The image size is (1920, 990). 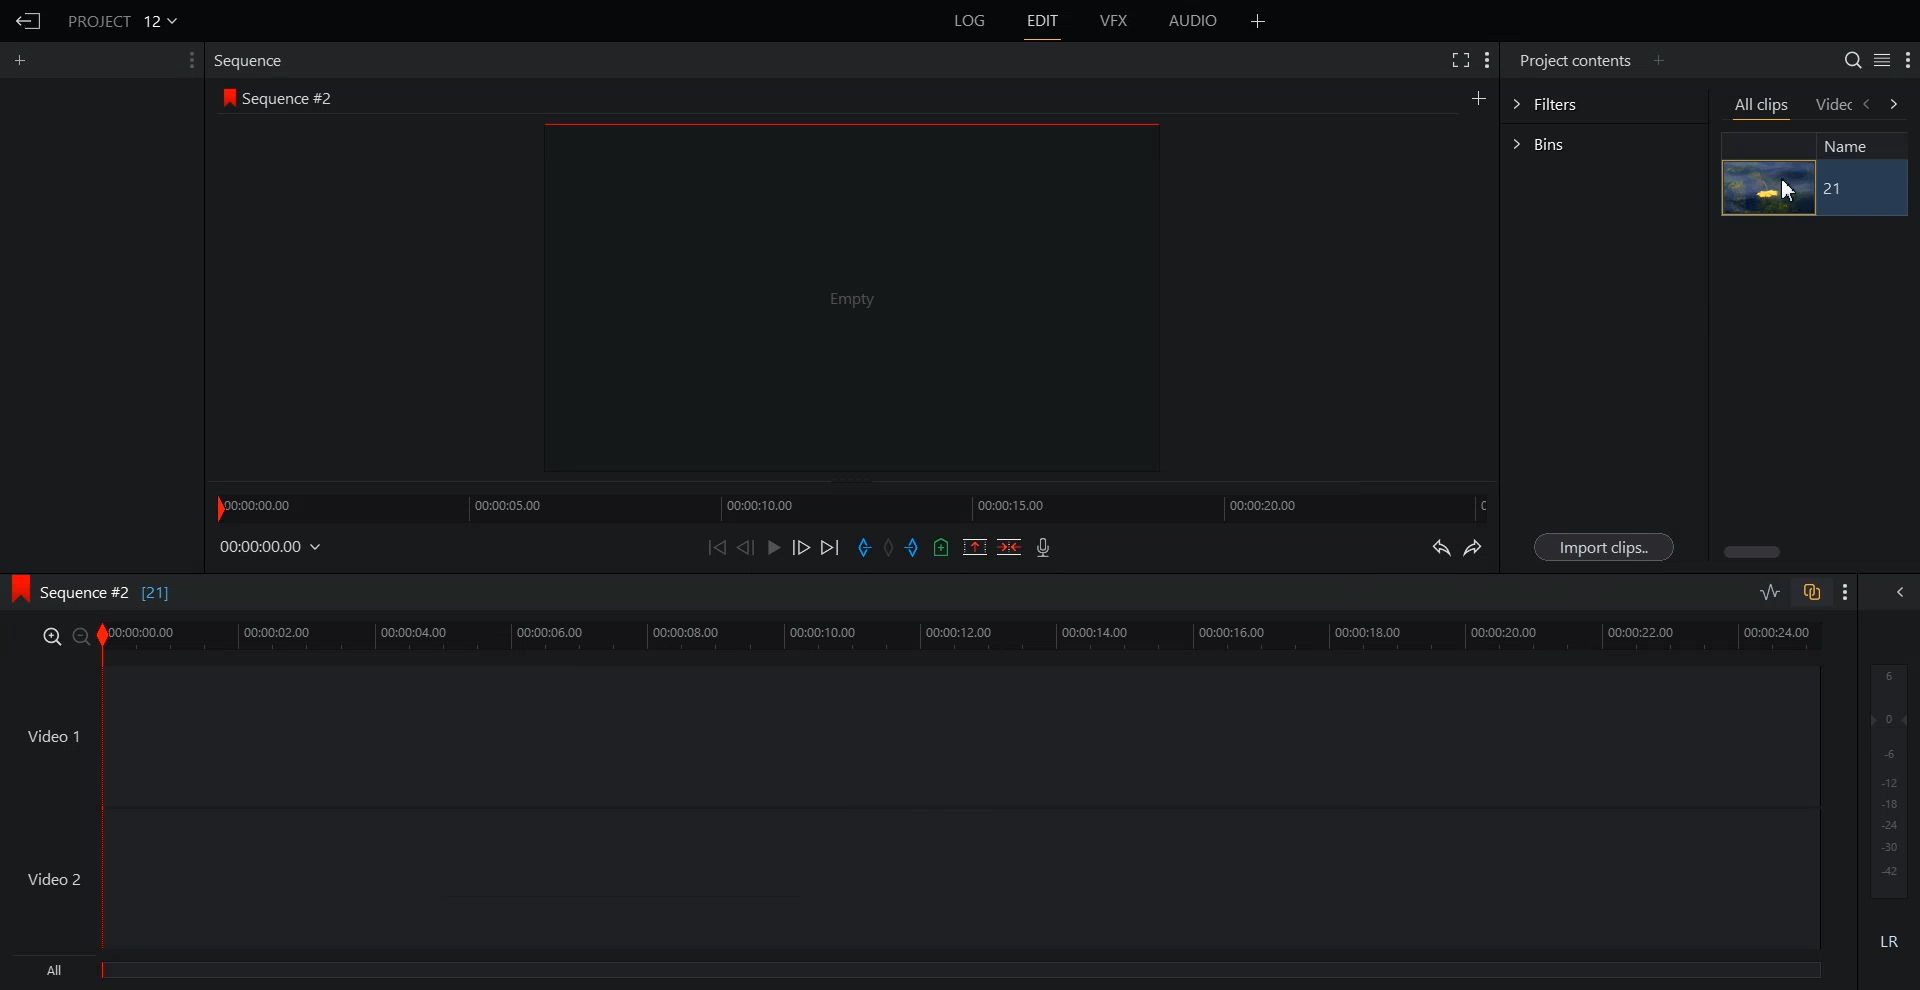 I want to click on Full Screen, so click(x=1462, y=60).